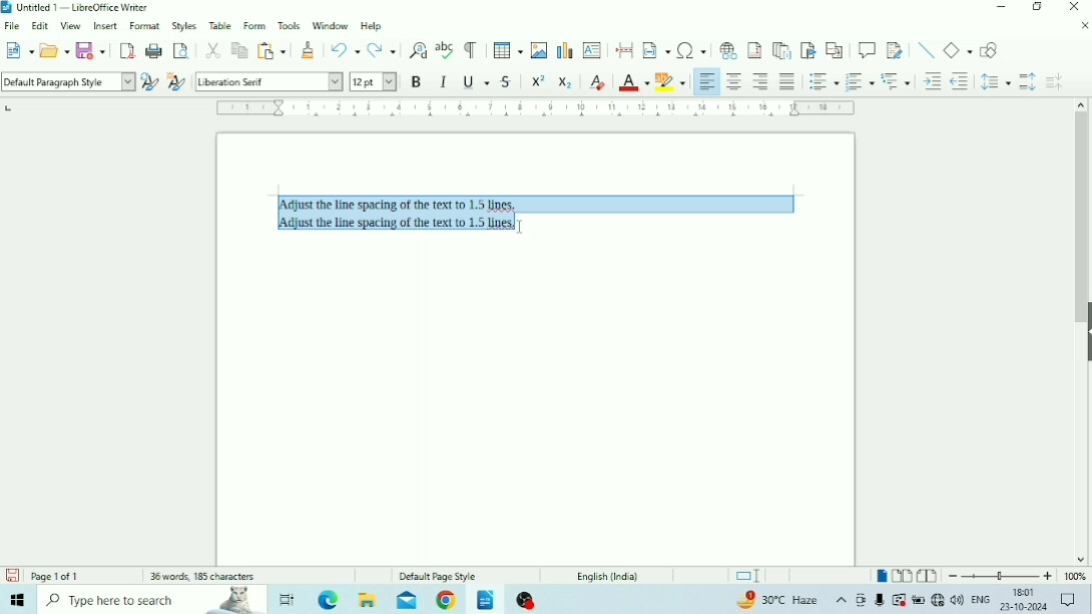 The height and width of the screenshot is (614, 1092). Describe the element at coordinates (12, 575) in the screenshot. I see `Save` at that location.